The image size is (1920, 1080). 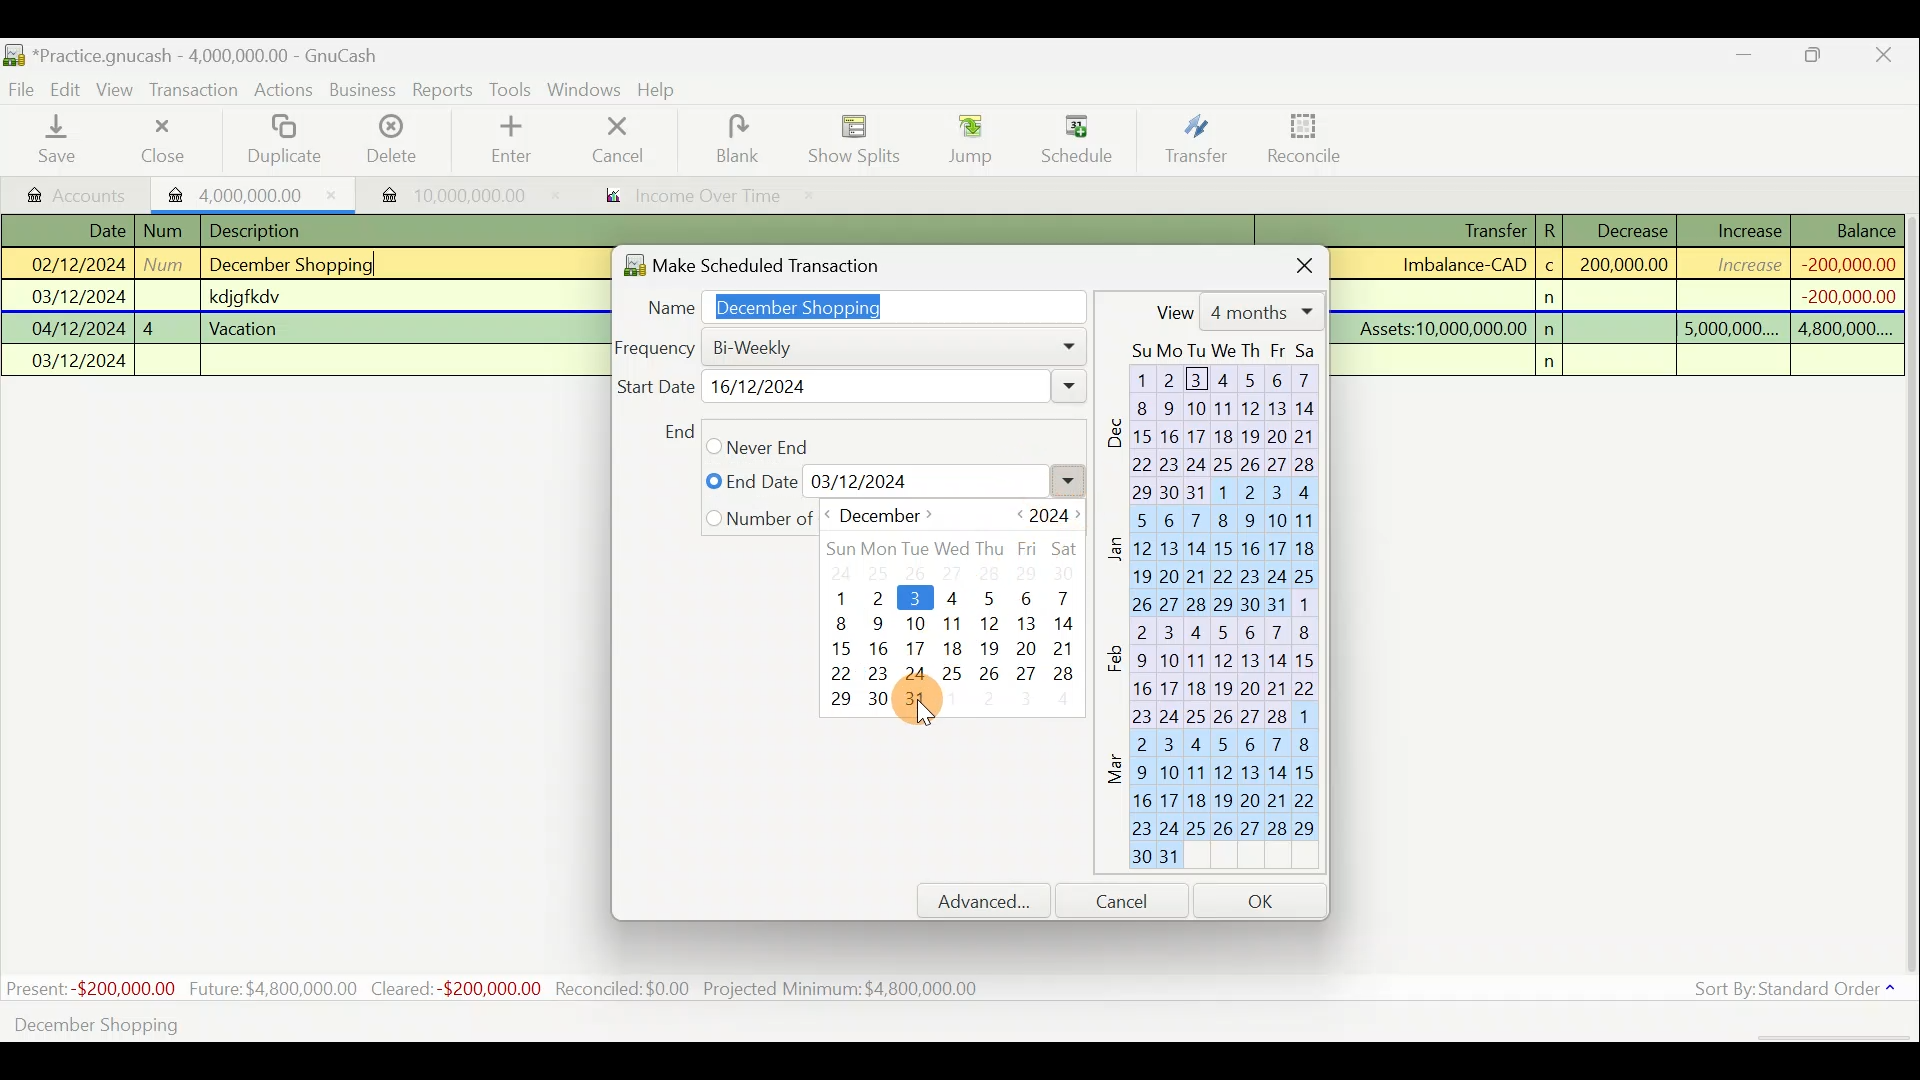 What do you see at coordinates (389, 147) in the screenshot?
I see `Delete` at bounding box center [389, 147].